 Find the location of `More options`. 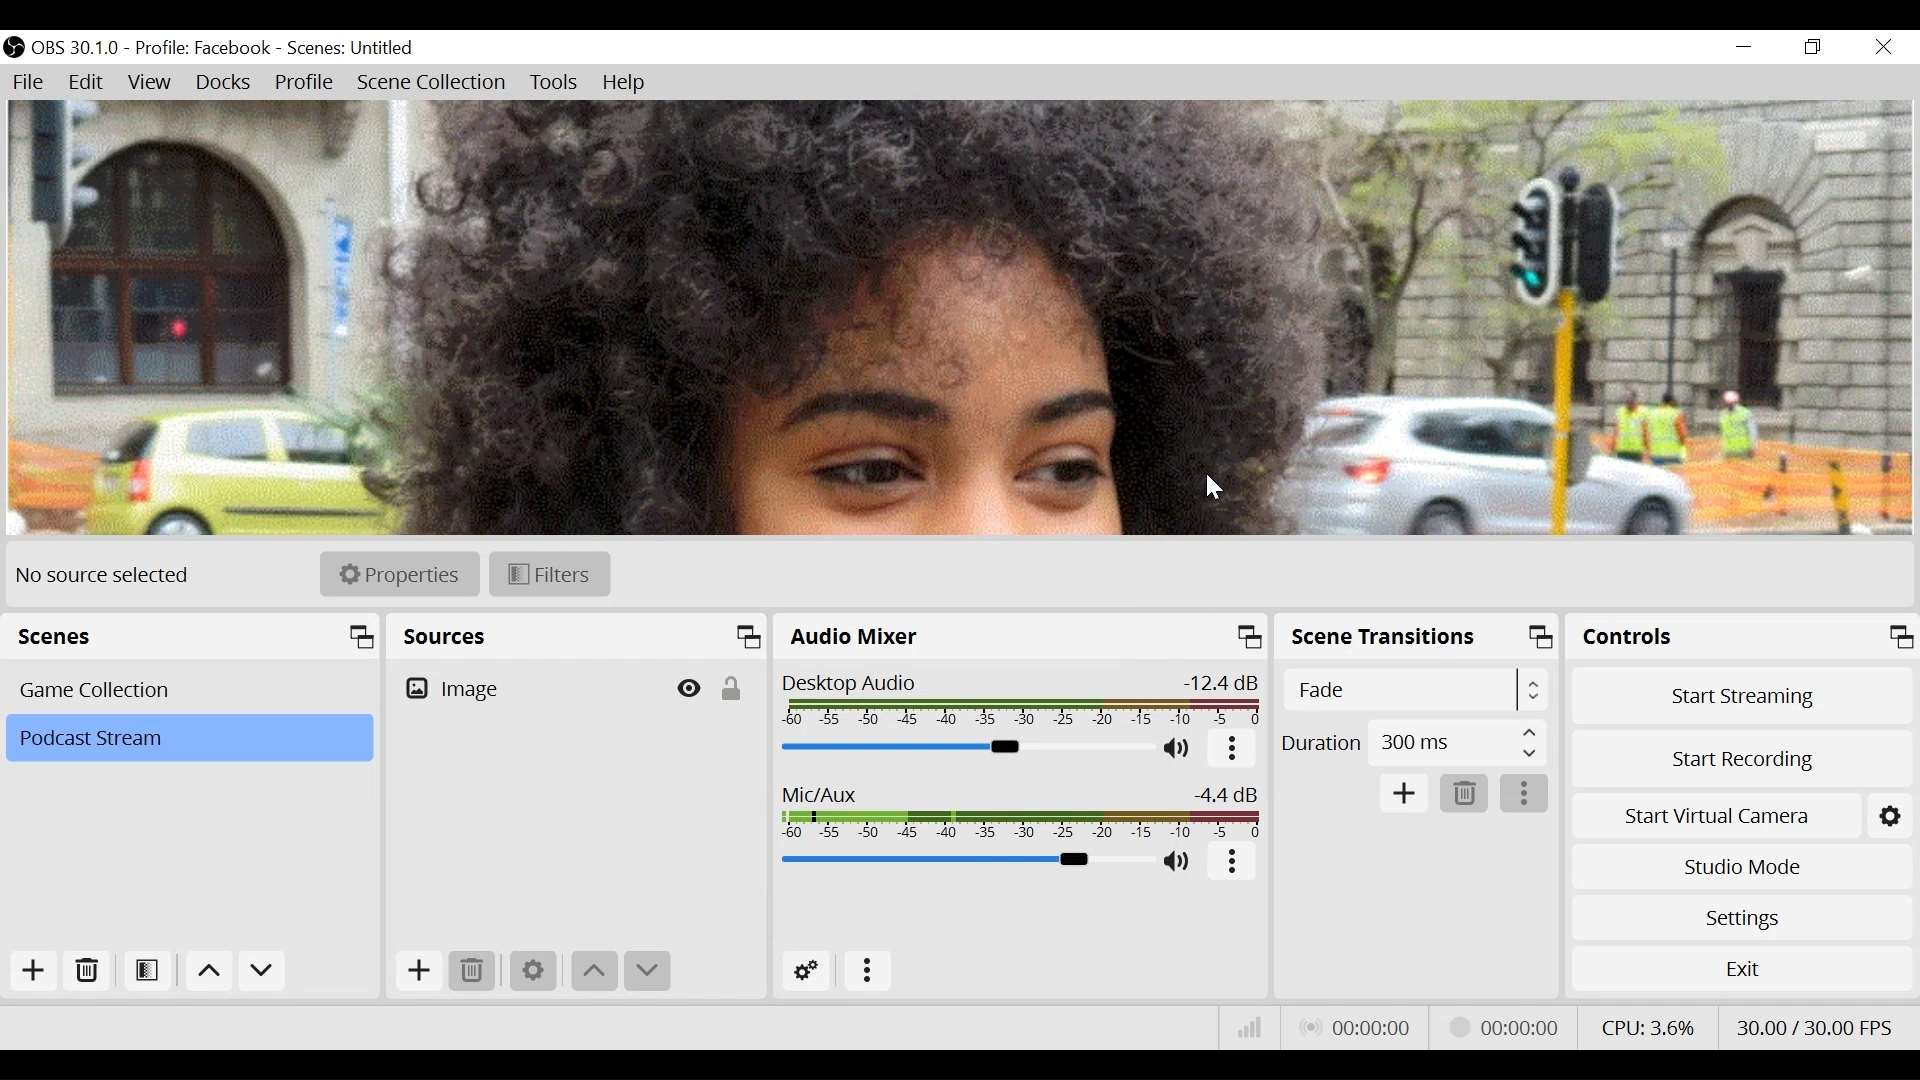

More options is located at coordinates (1527, 793).